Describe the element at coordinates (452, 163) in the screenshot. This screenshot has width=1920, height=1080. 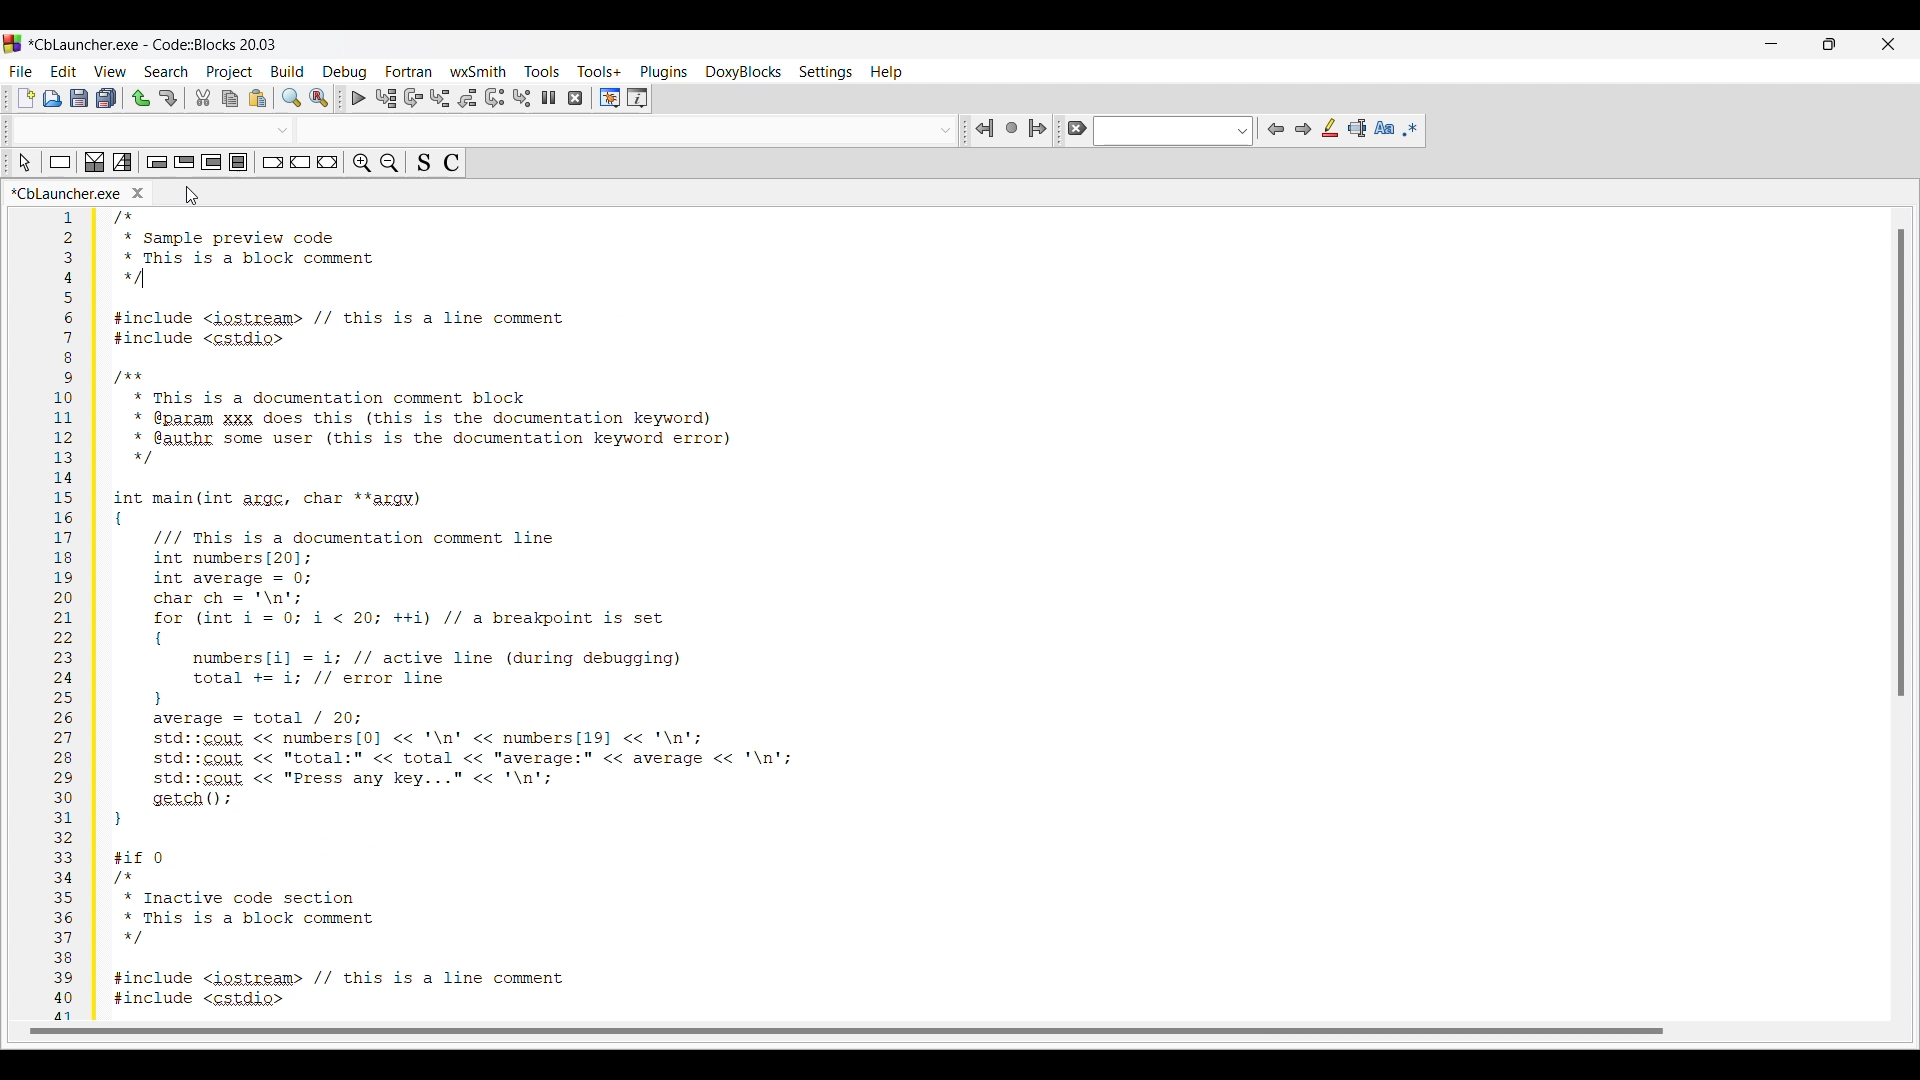
I see `Toggle comments` at that location.